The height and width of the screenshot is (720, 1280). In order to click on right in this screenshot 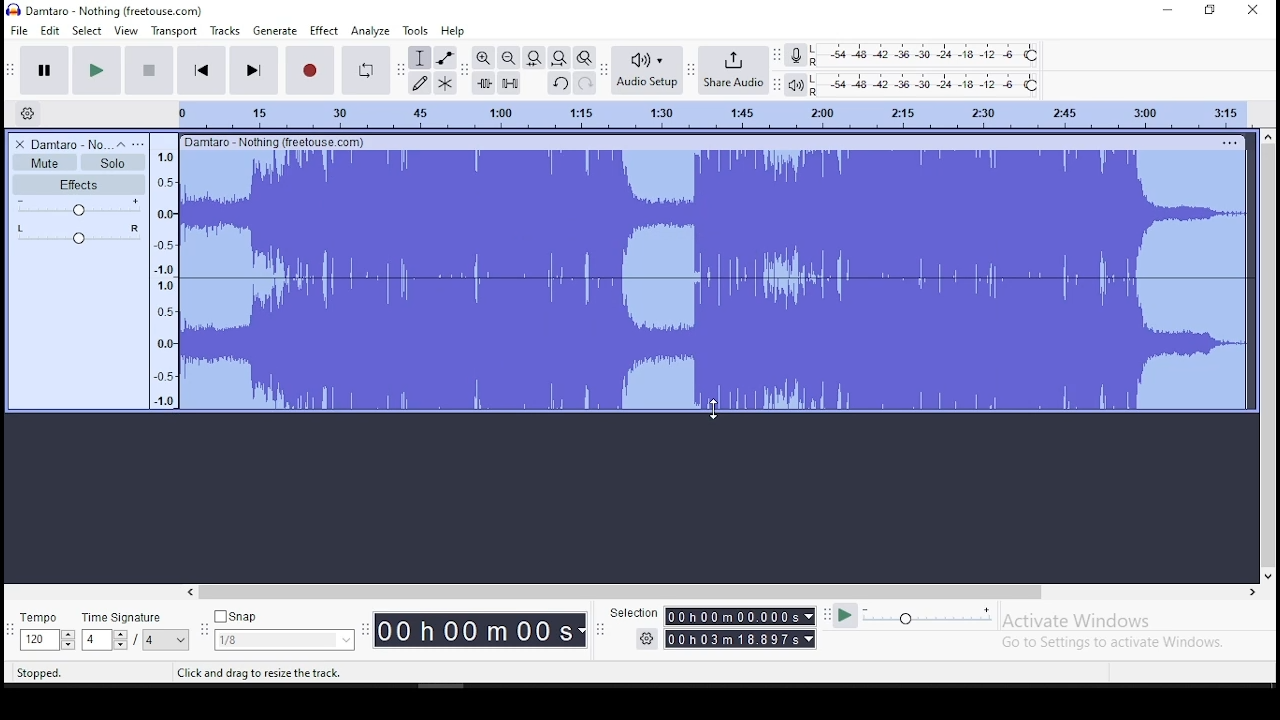, I will do `click(1252, 591)`.